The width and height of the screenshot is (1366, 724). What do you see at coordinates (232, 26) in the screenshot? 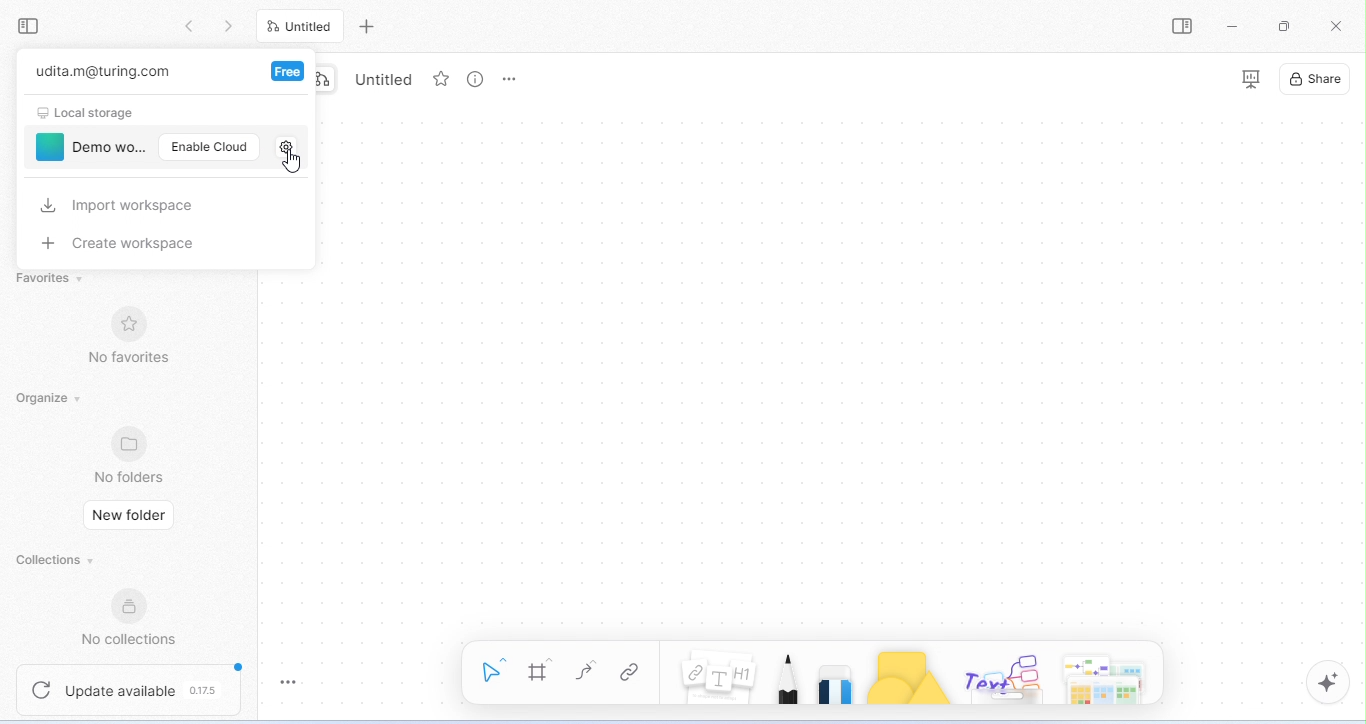
I see `go previous` at bounding box center [232, 26].